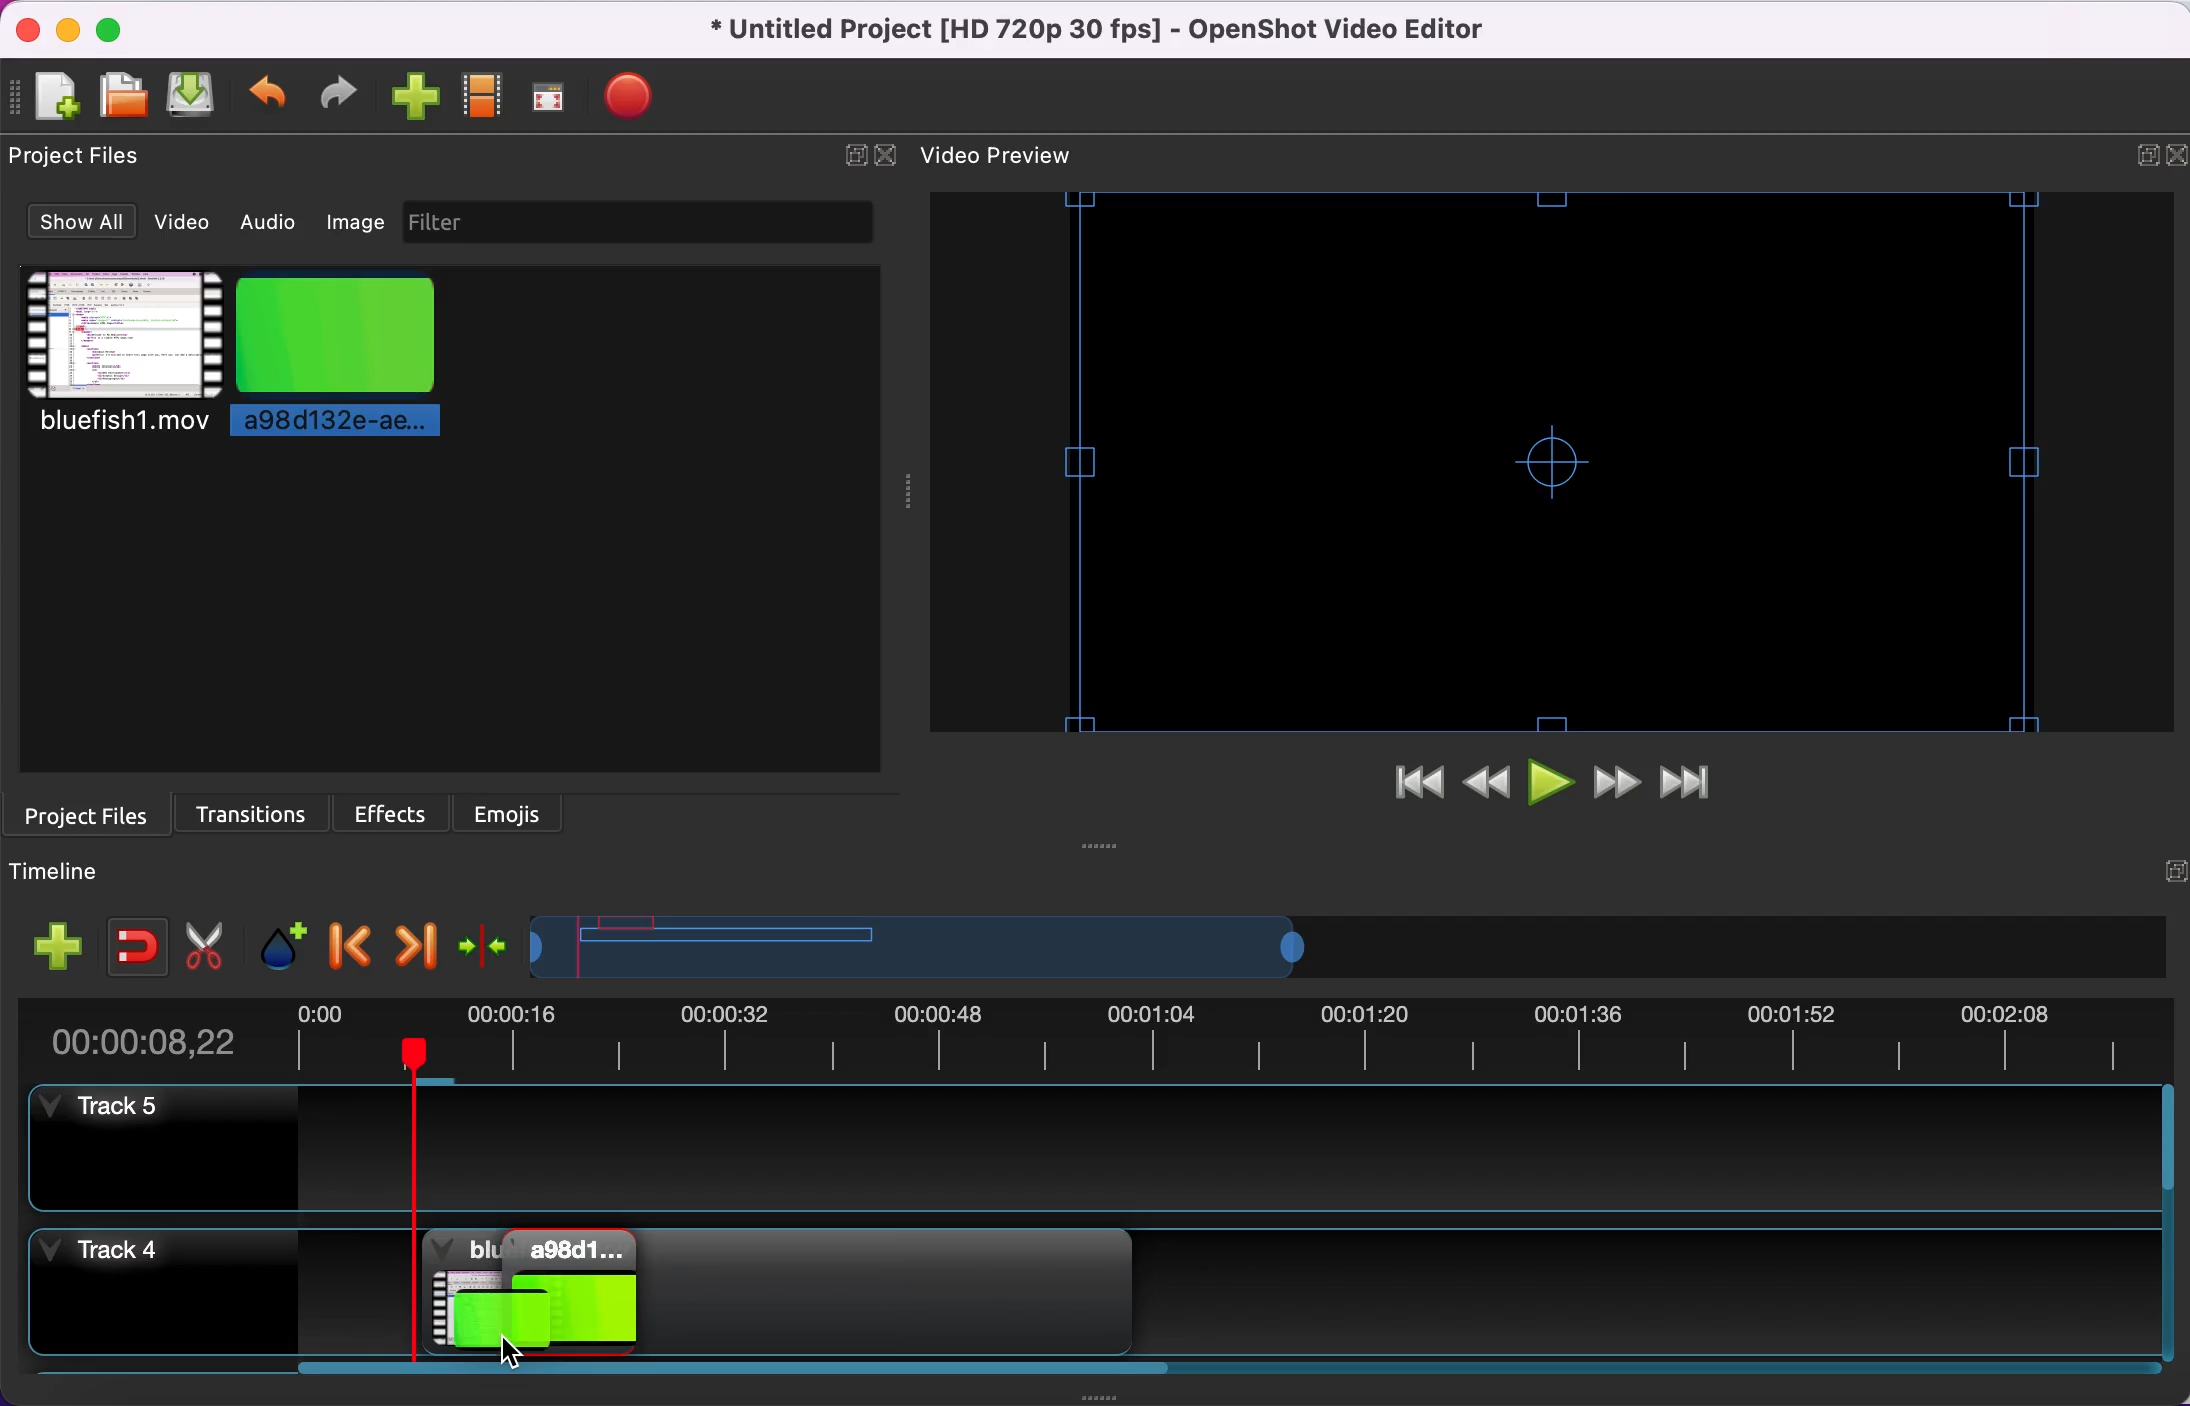 The height and width of the screenshot is (1406, 2190). What do you see at coordinates (1555, 785) in the screenshot?
I see `play` at bounding box center [1555, 785].